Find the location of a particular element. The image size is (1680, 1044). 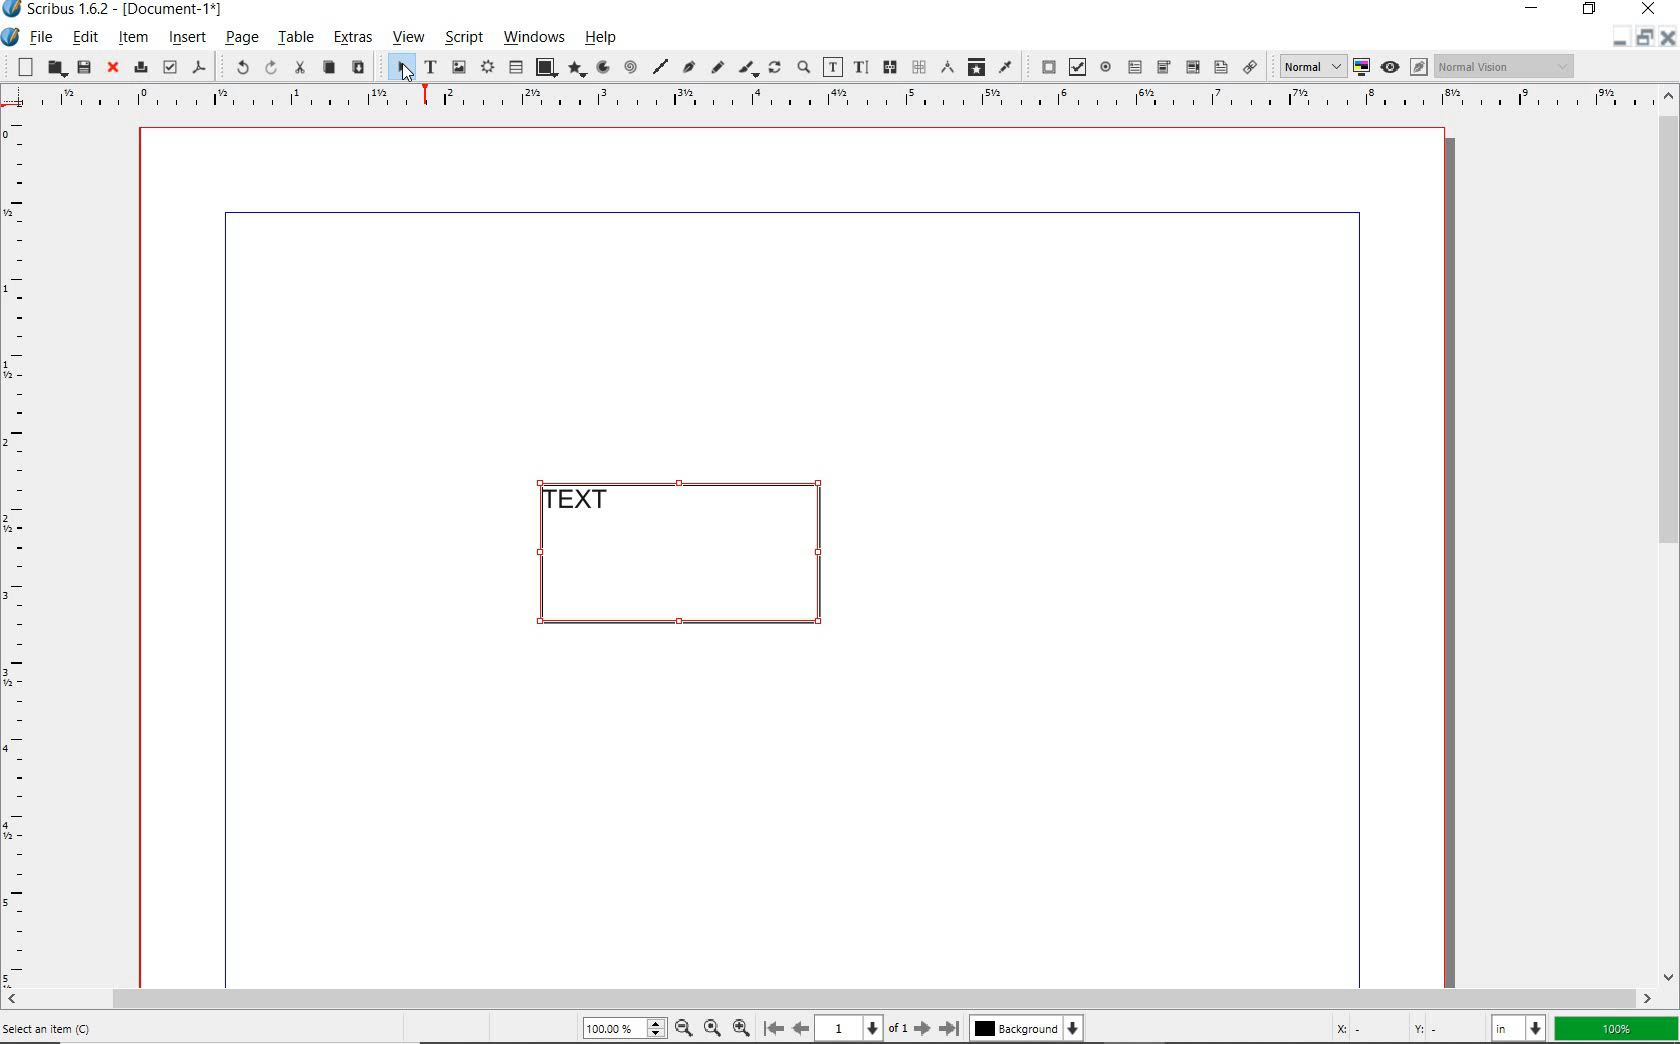

zoom factor is located at coordinates (1618, 1028).